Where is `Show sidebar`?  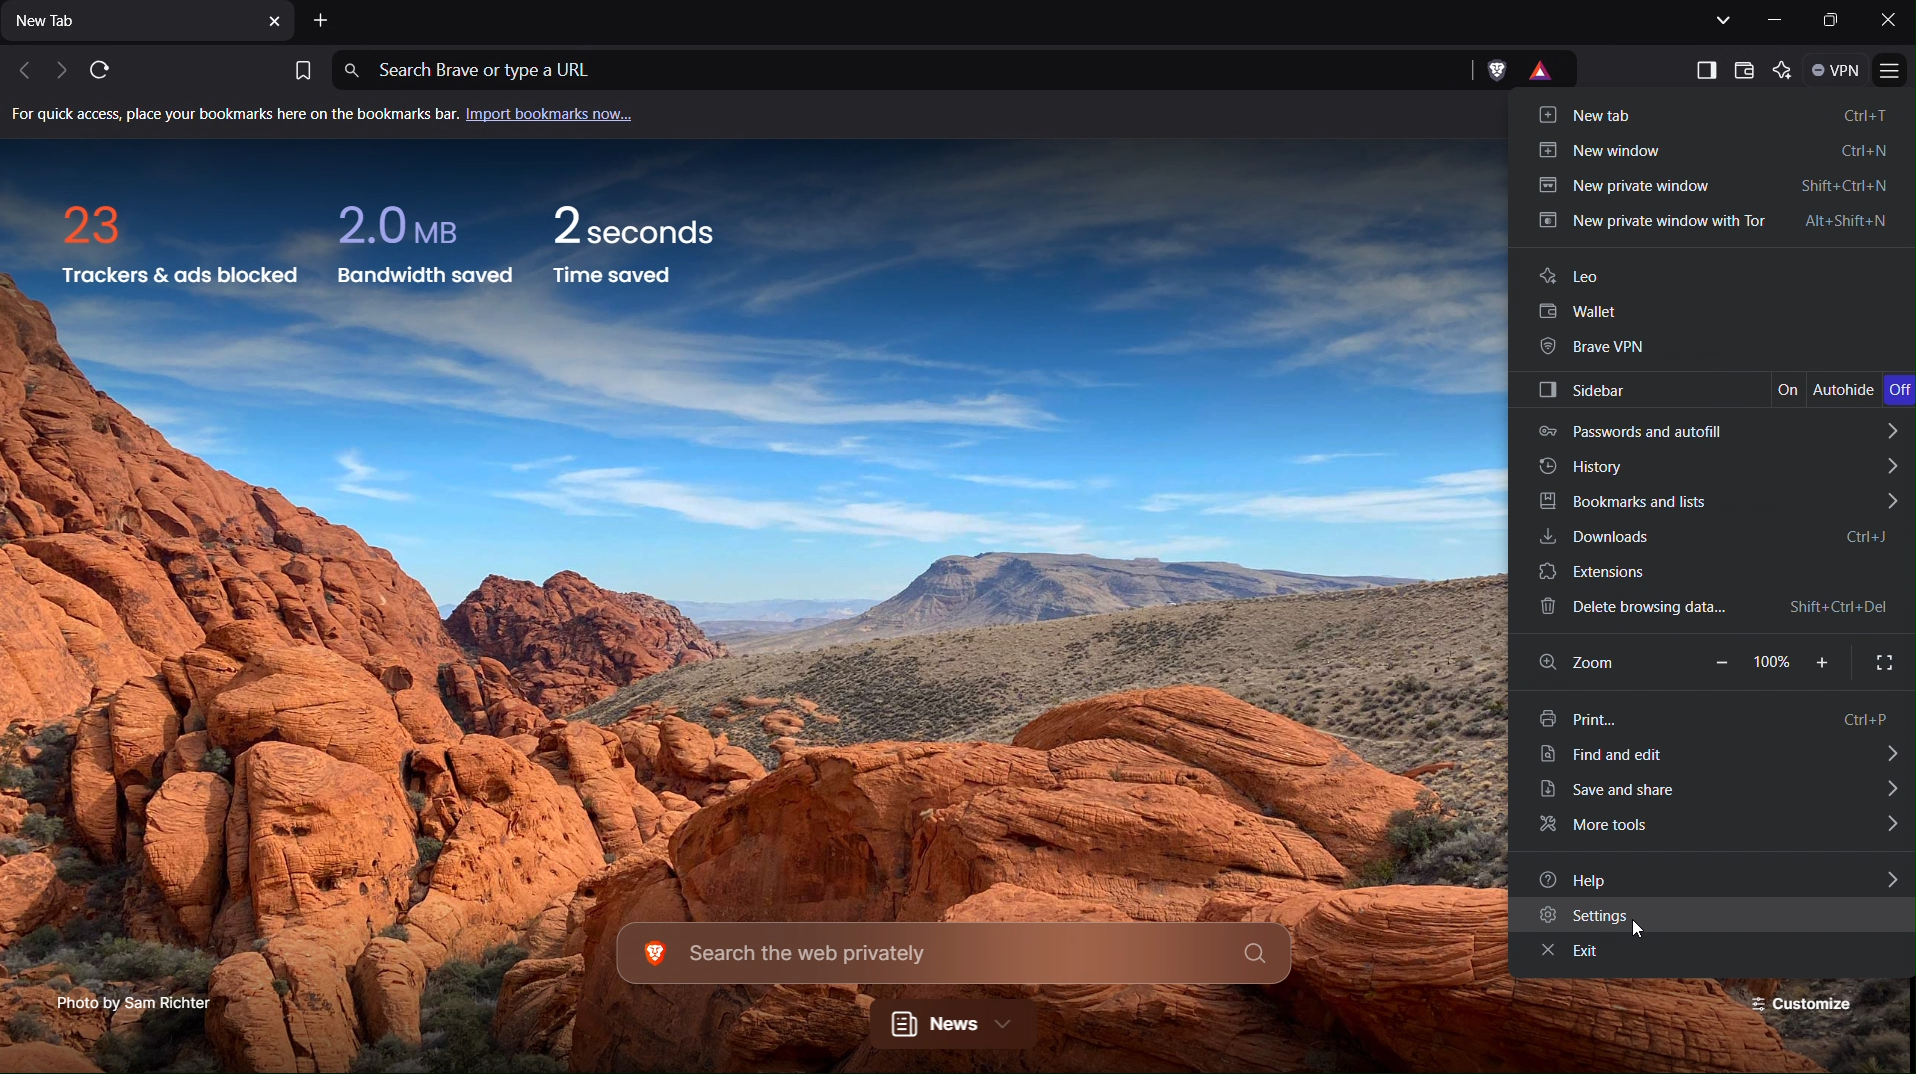
Show sidebar is located at coordinates (1705, 71).